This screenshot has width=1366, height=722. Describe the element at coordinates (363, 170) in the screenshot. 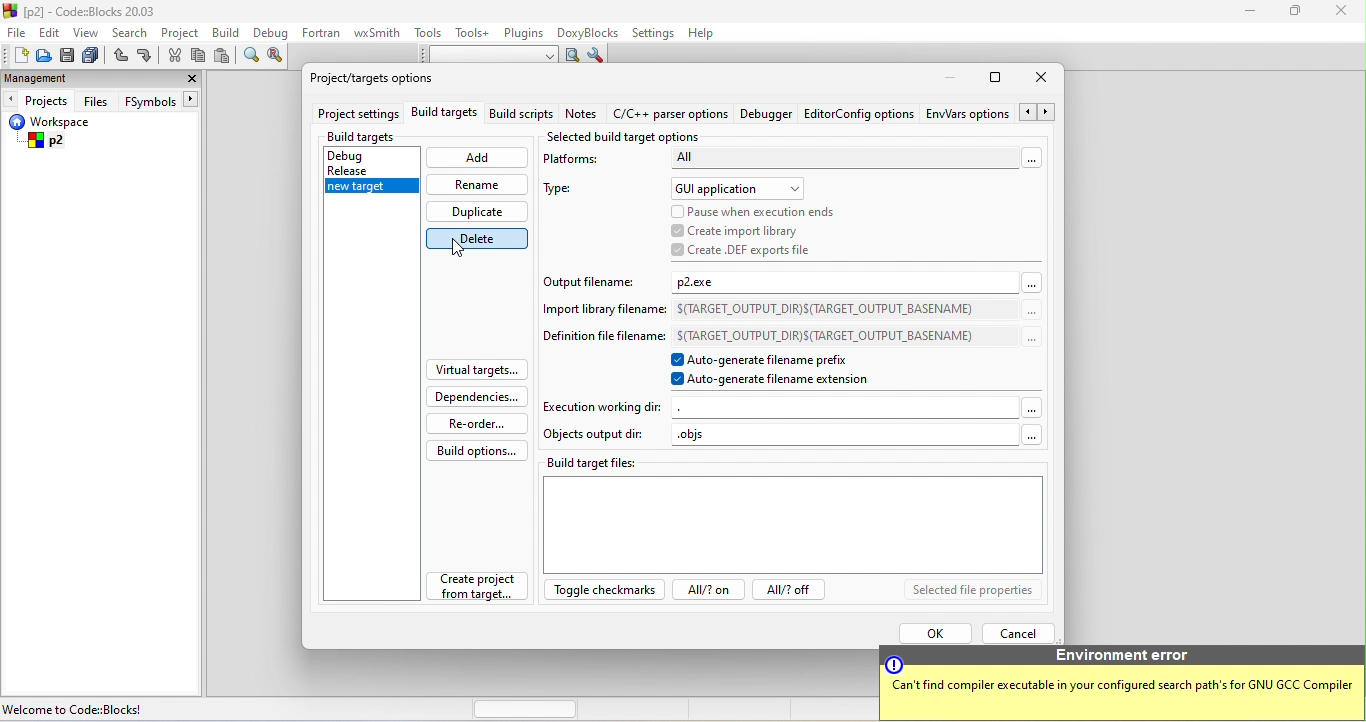

I see `release` at that location.